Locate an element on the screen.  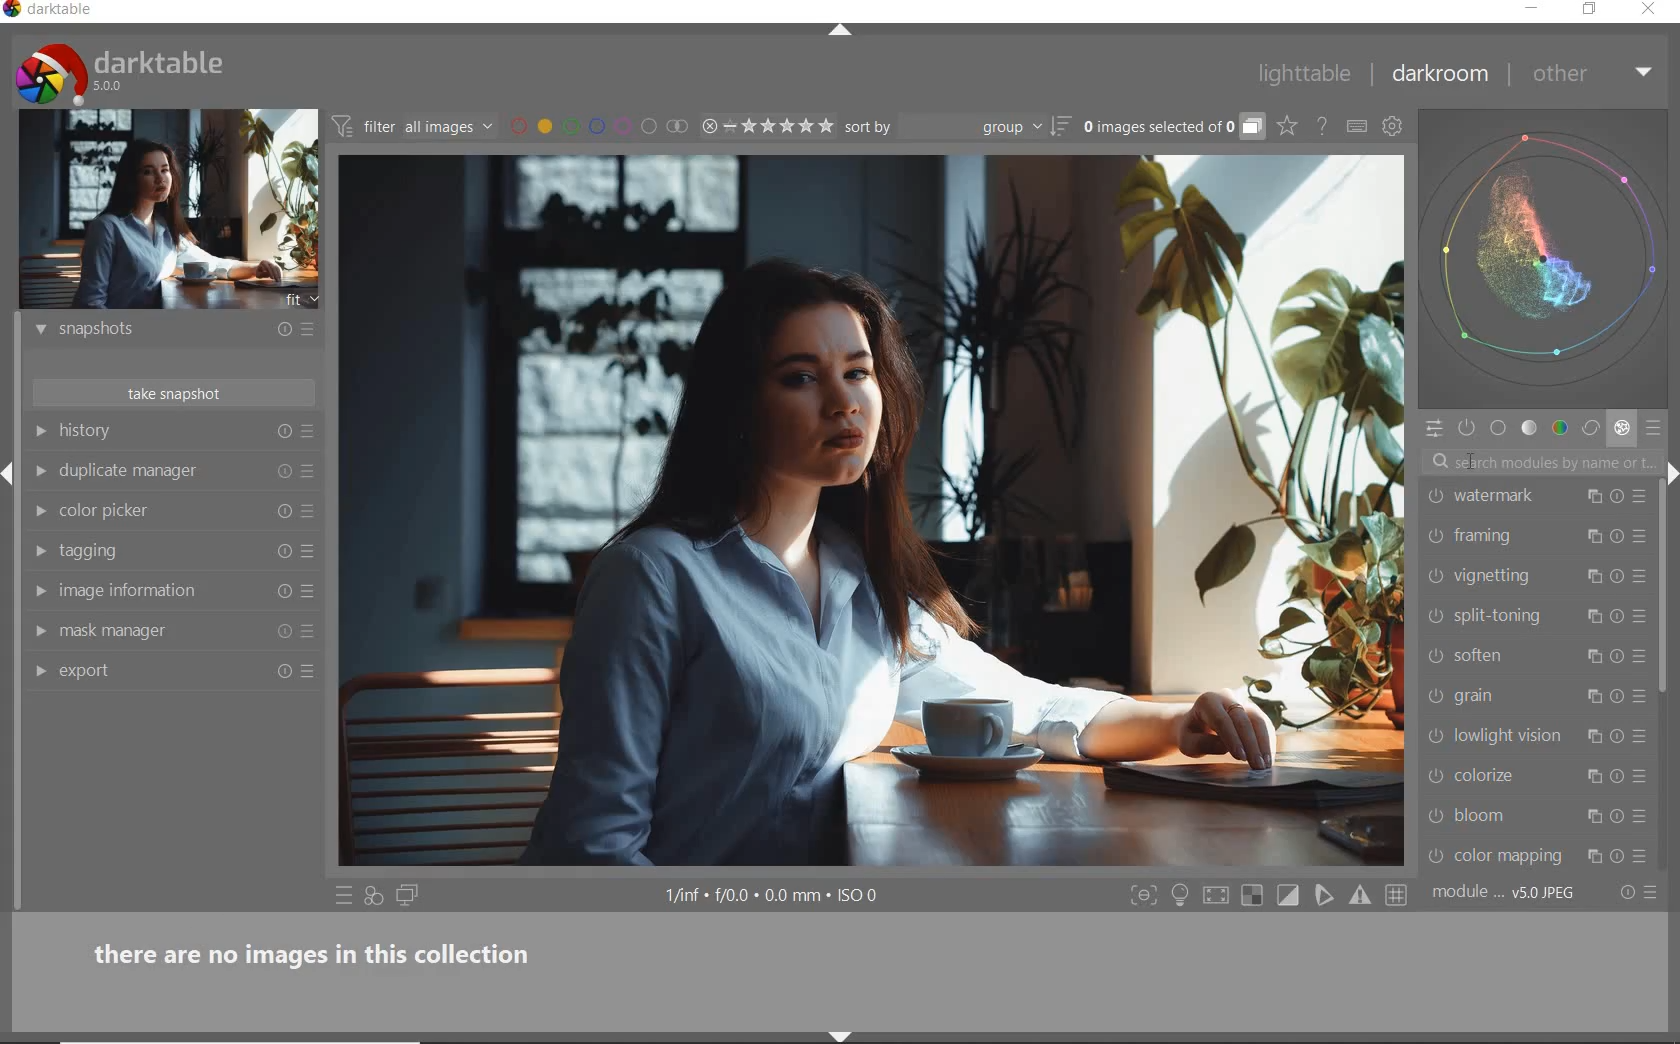
other is located at coordinates (1595, 73).